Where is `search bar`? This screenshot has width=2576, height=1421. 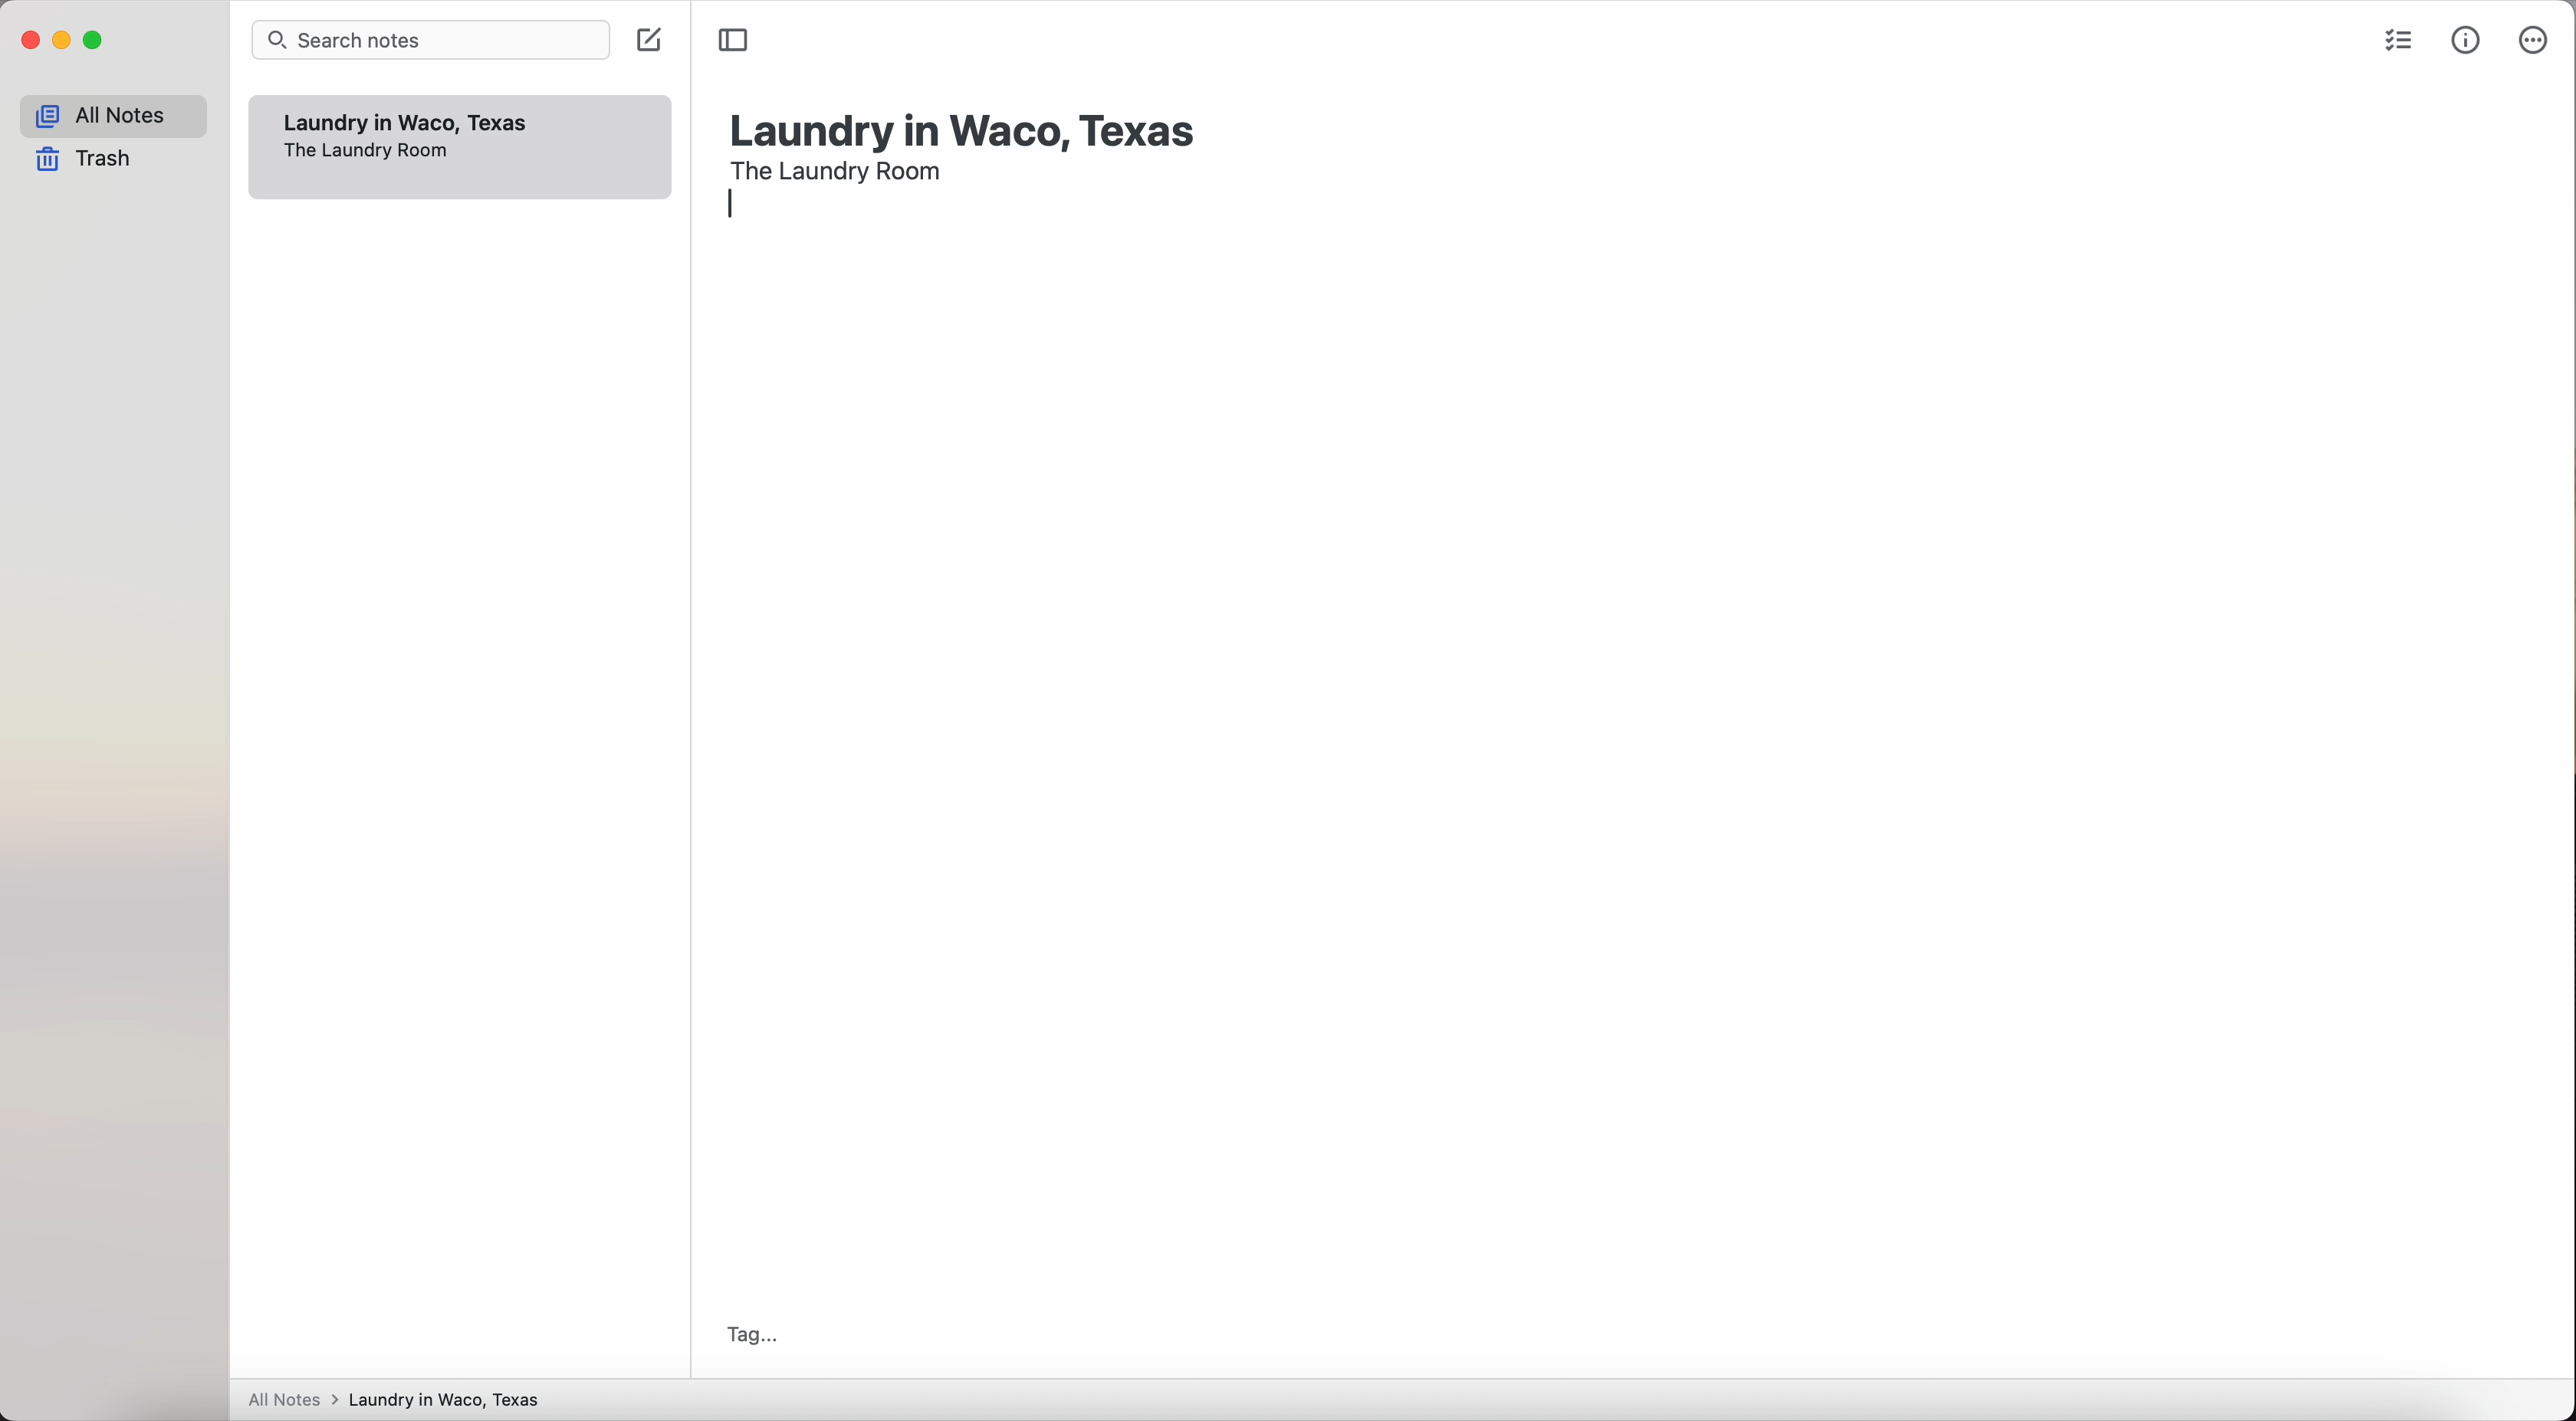 search bar is located at coordinates (435, 40).